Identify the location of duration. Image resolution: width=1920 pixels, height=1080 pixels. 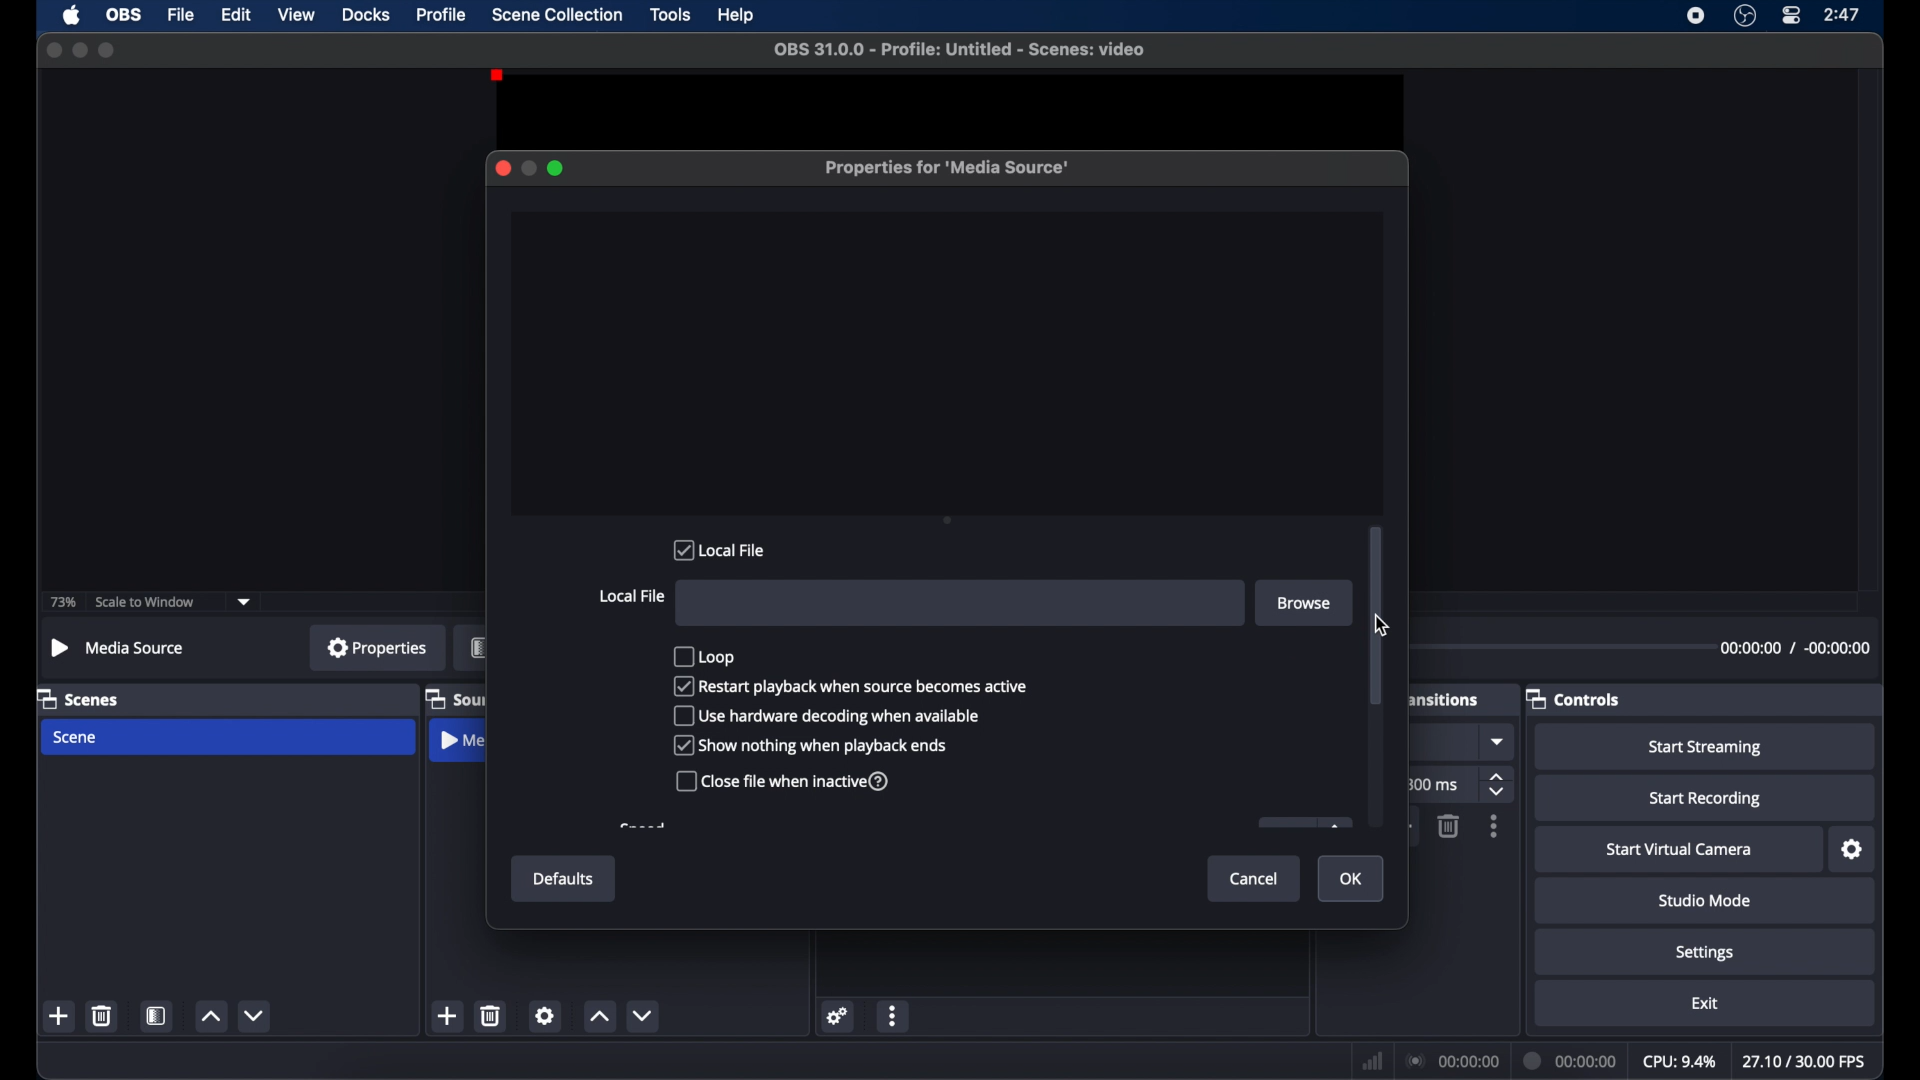
(1571, 1060).